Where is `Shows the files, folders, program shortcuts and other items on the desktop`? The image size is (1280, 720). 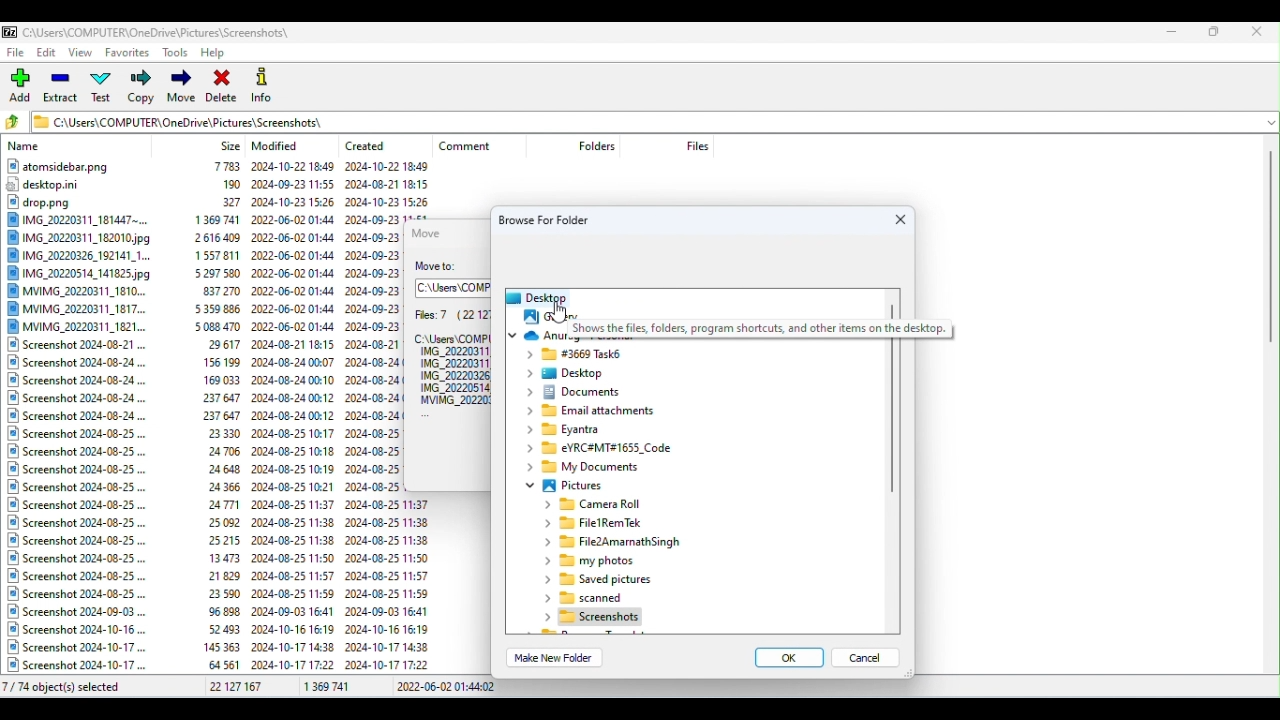
Shows the files, folders, program shortcuts and other items on the desktop is located at coordinates (760, 330).